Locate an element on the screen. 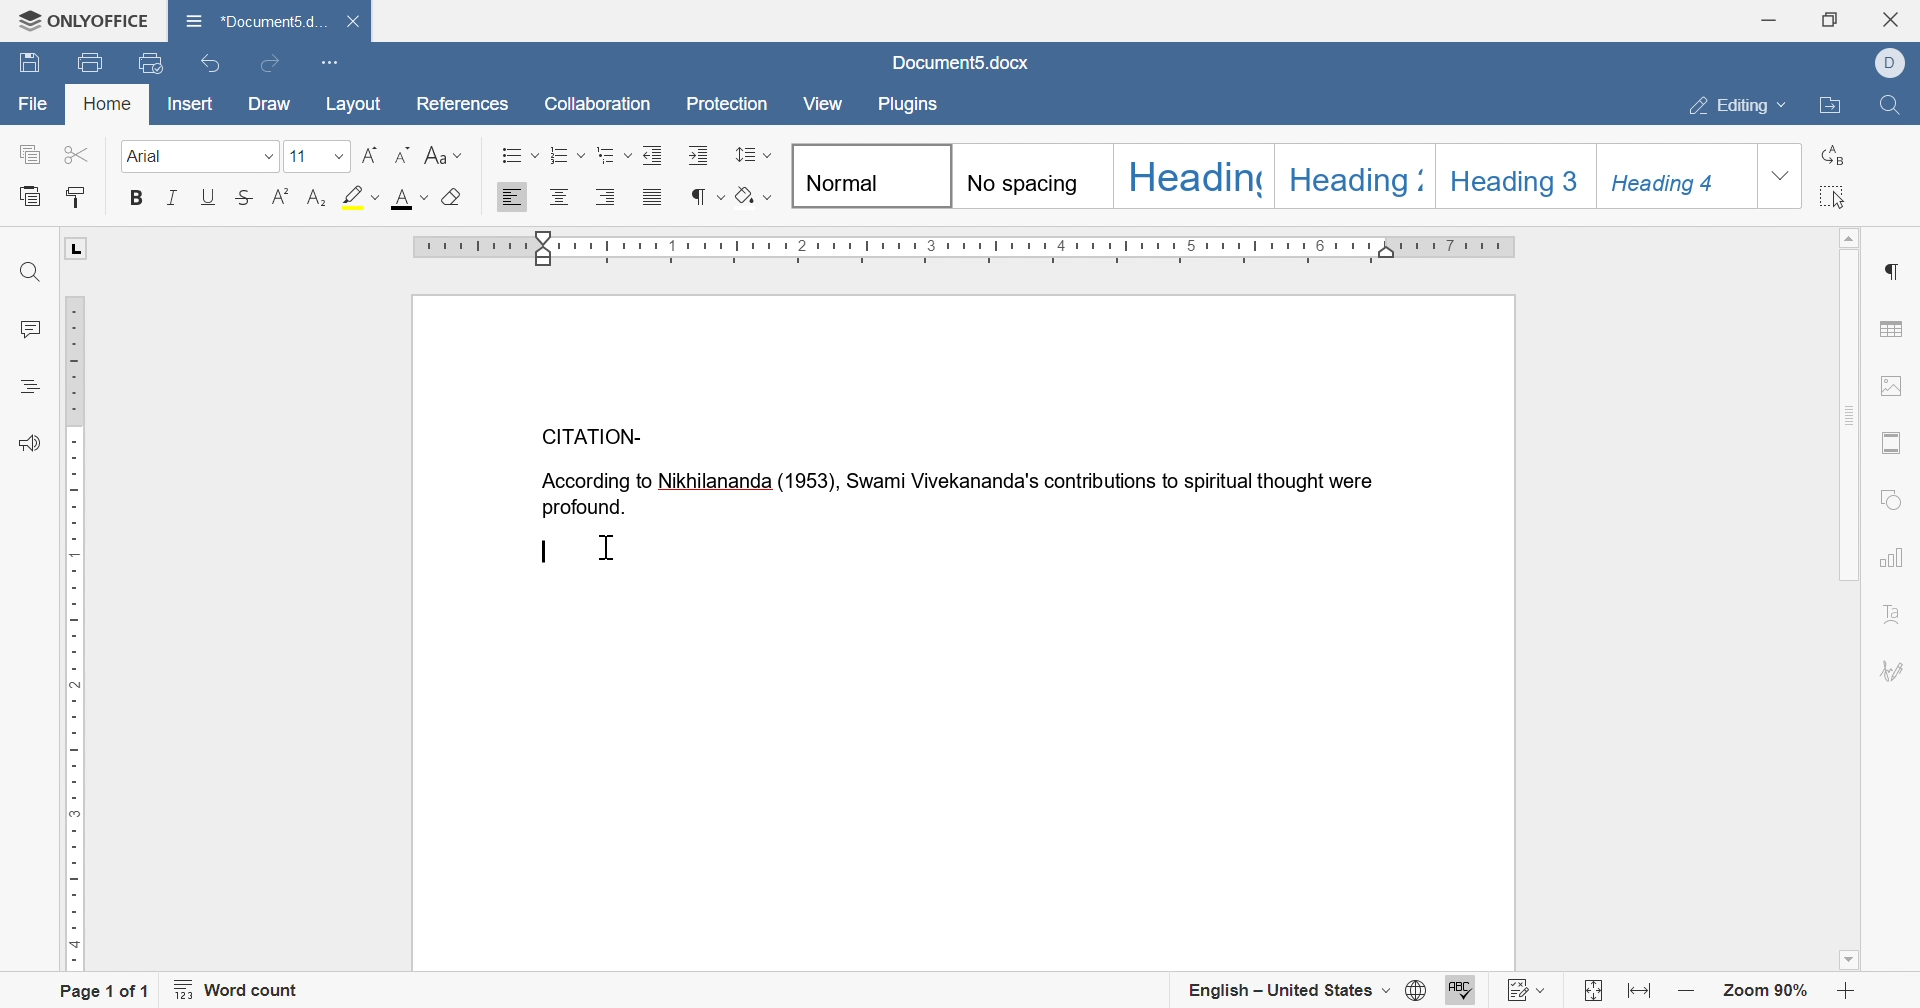  plugins is located at coordinates (908, 106).